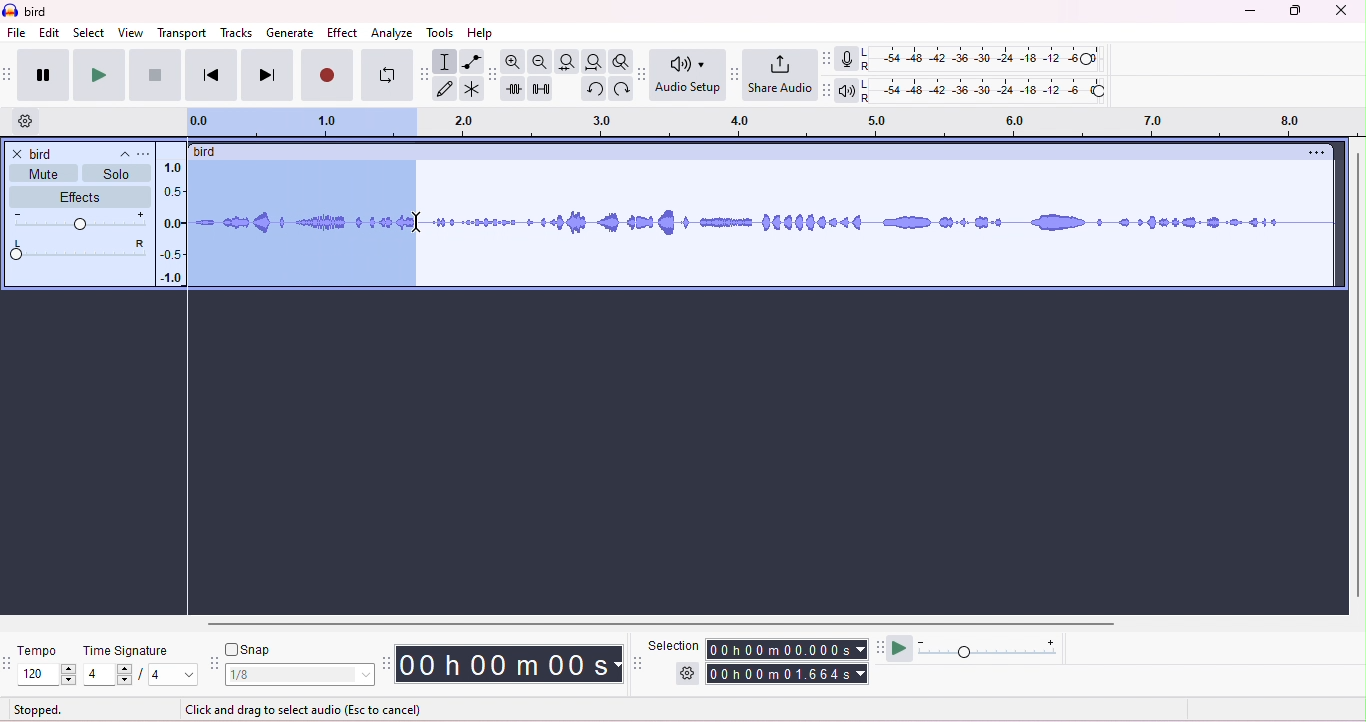  I want to click on trim outside selection, so click(517, 89).